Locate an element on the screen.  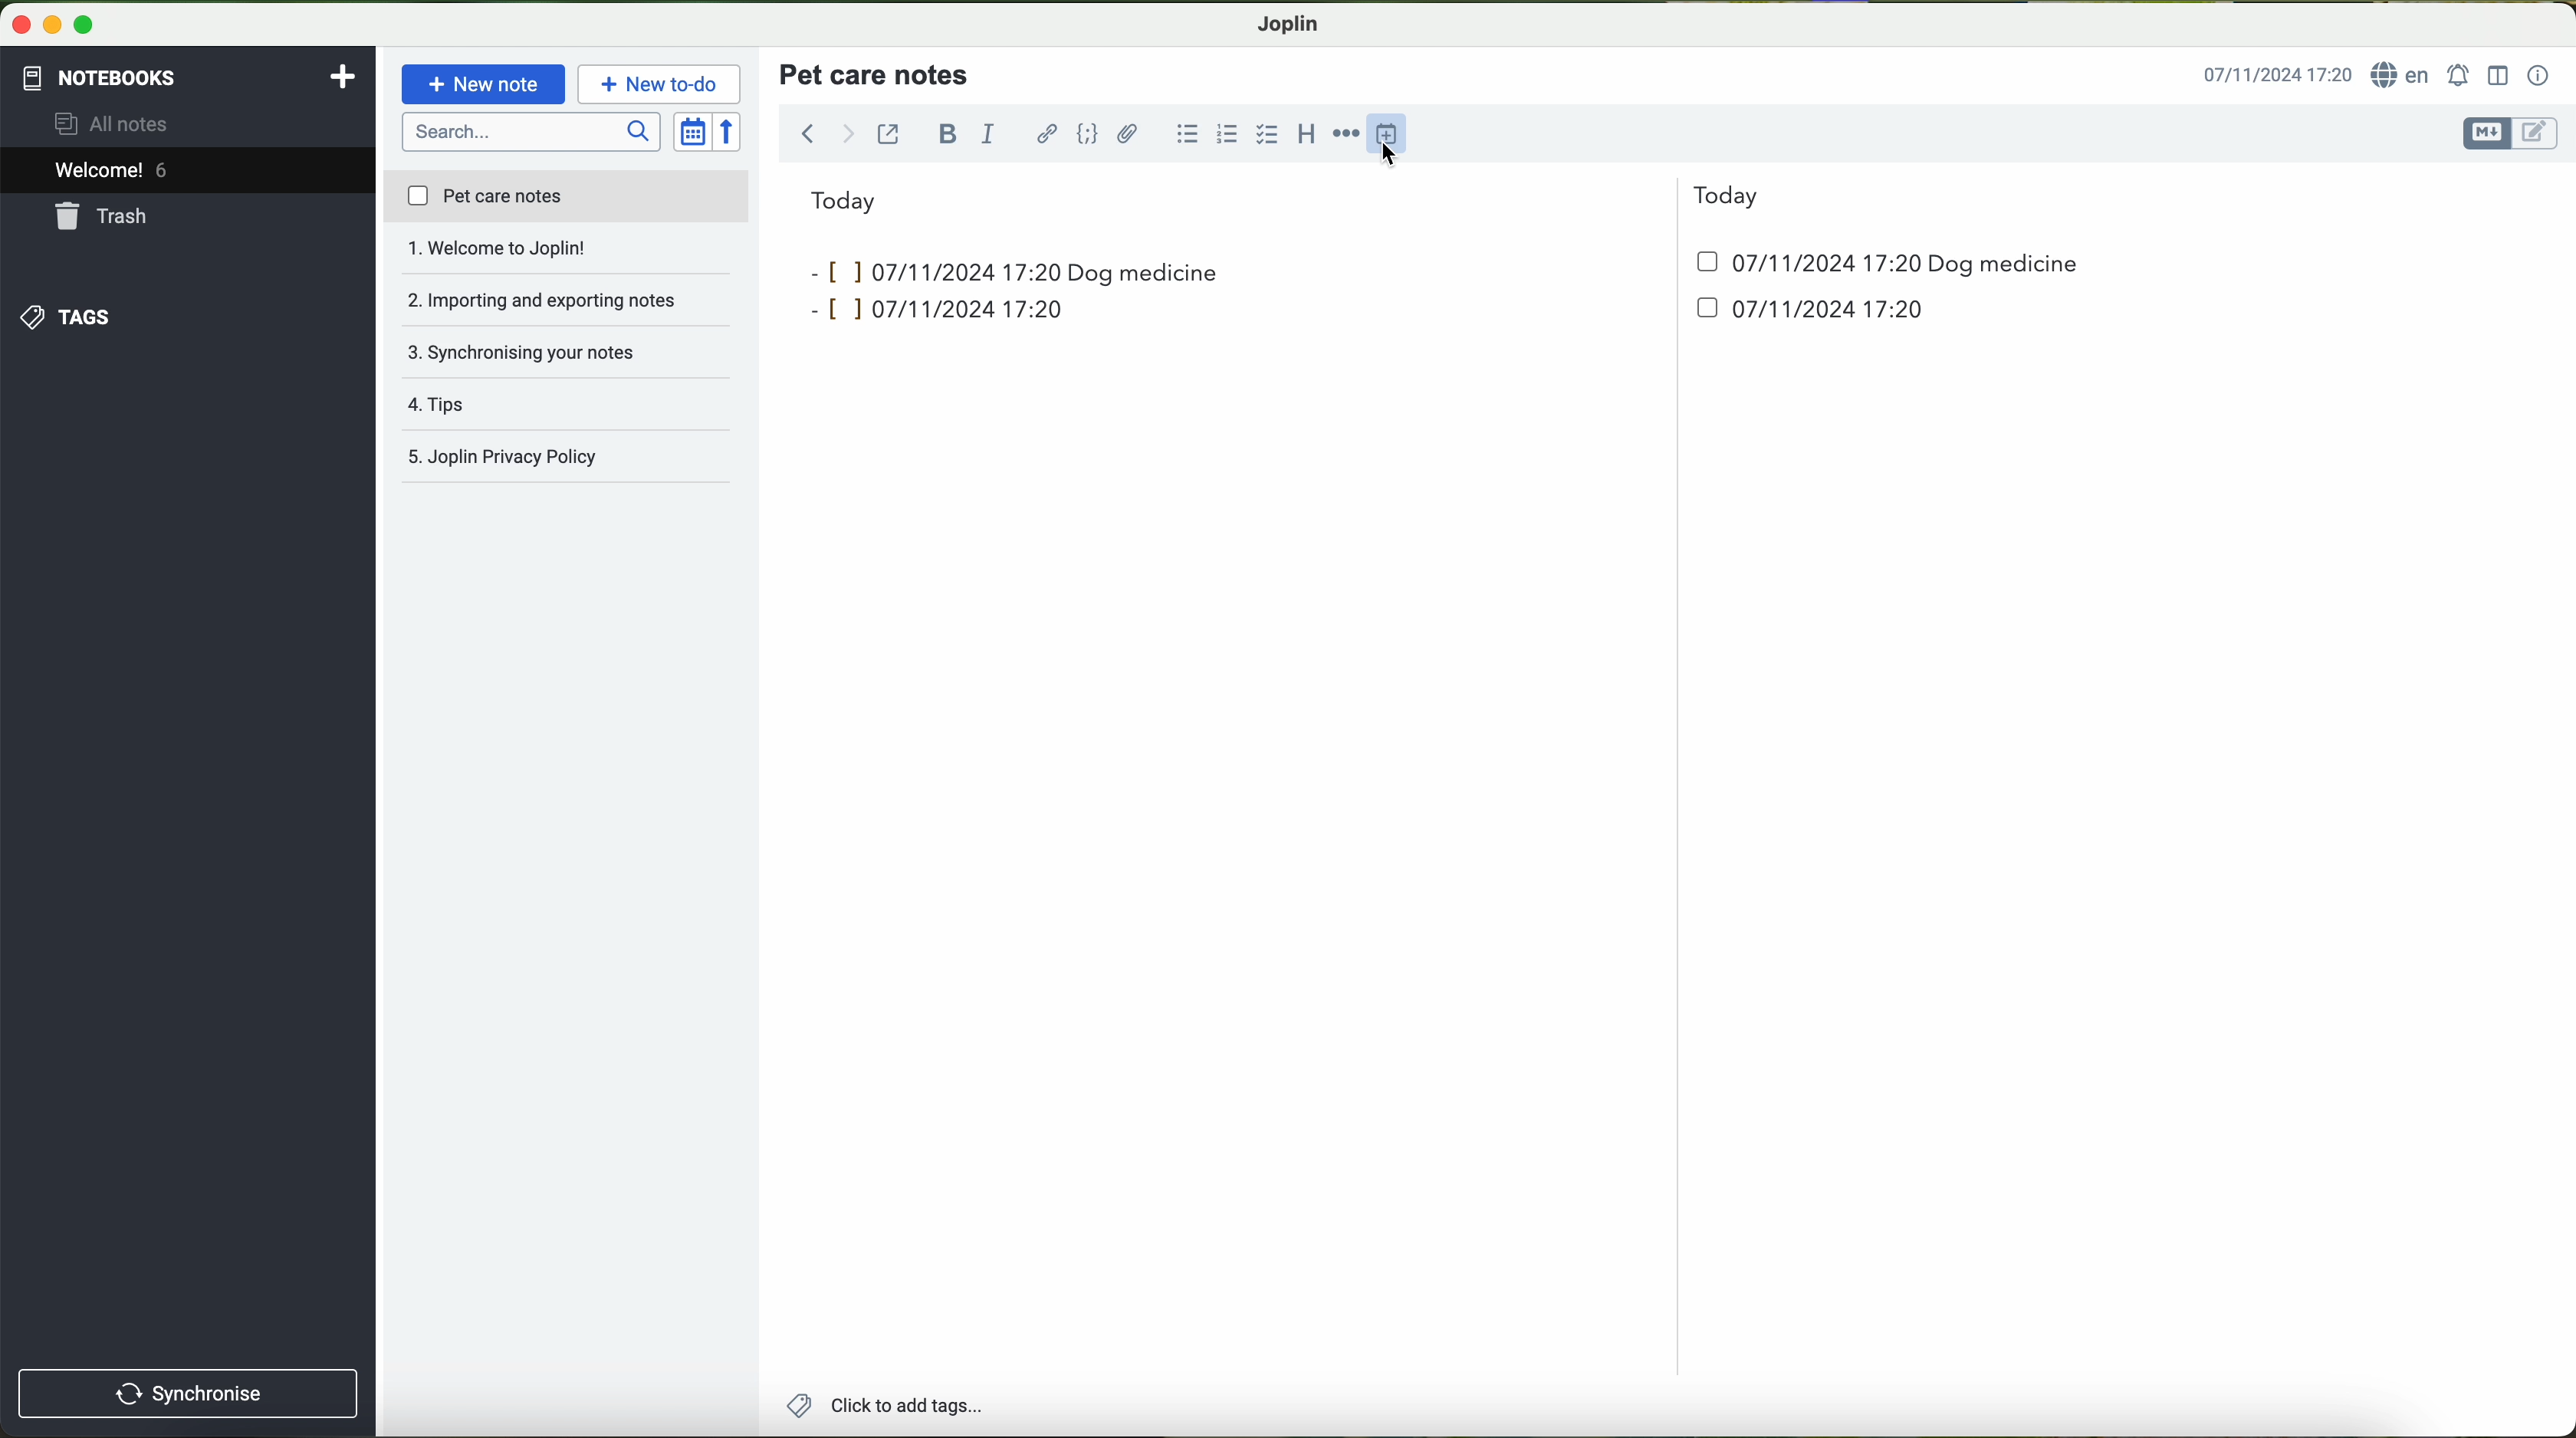
new note button is located at coordinates (484, 84).